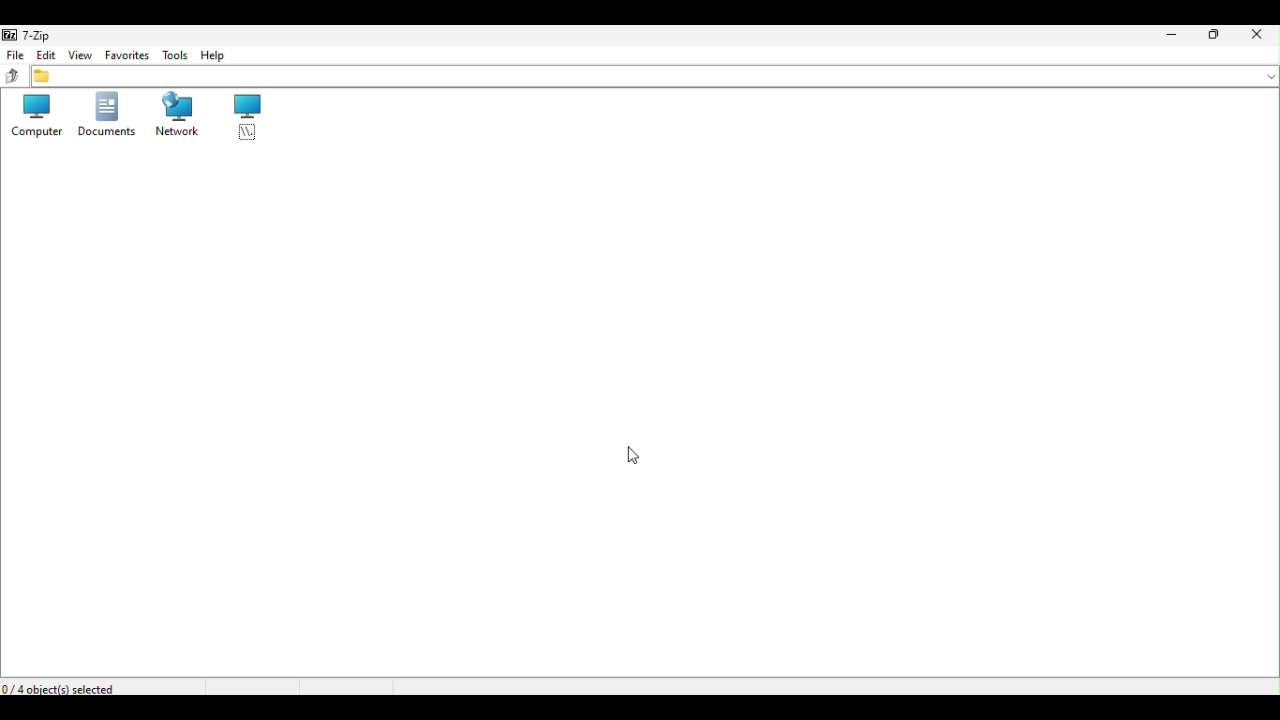 This screenshot has width=1280, height=720. Describe the element at coordinates (11, 74) in the screenshot. I see `up` at that location.